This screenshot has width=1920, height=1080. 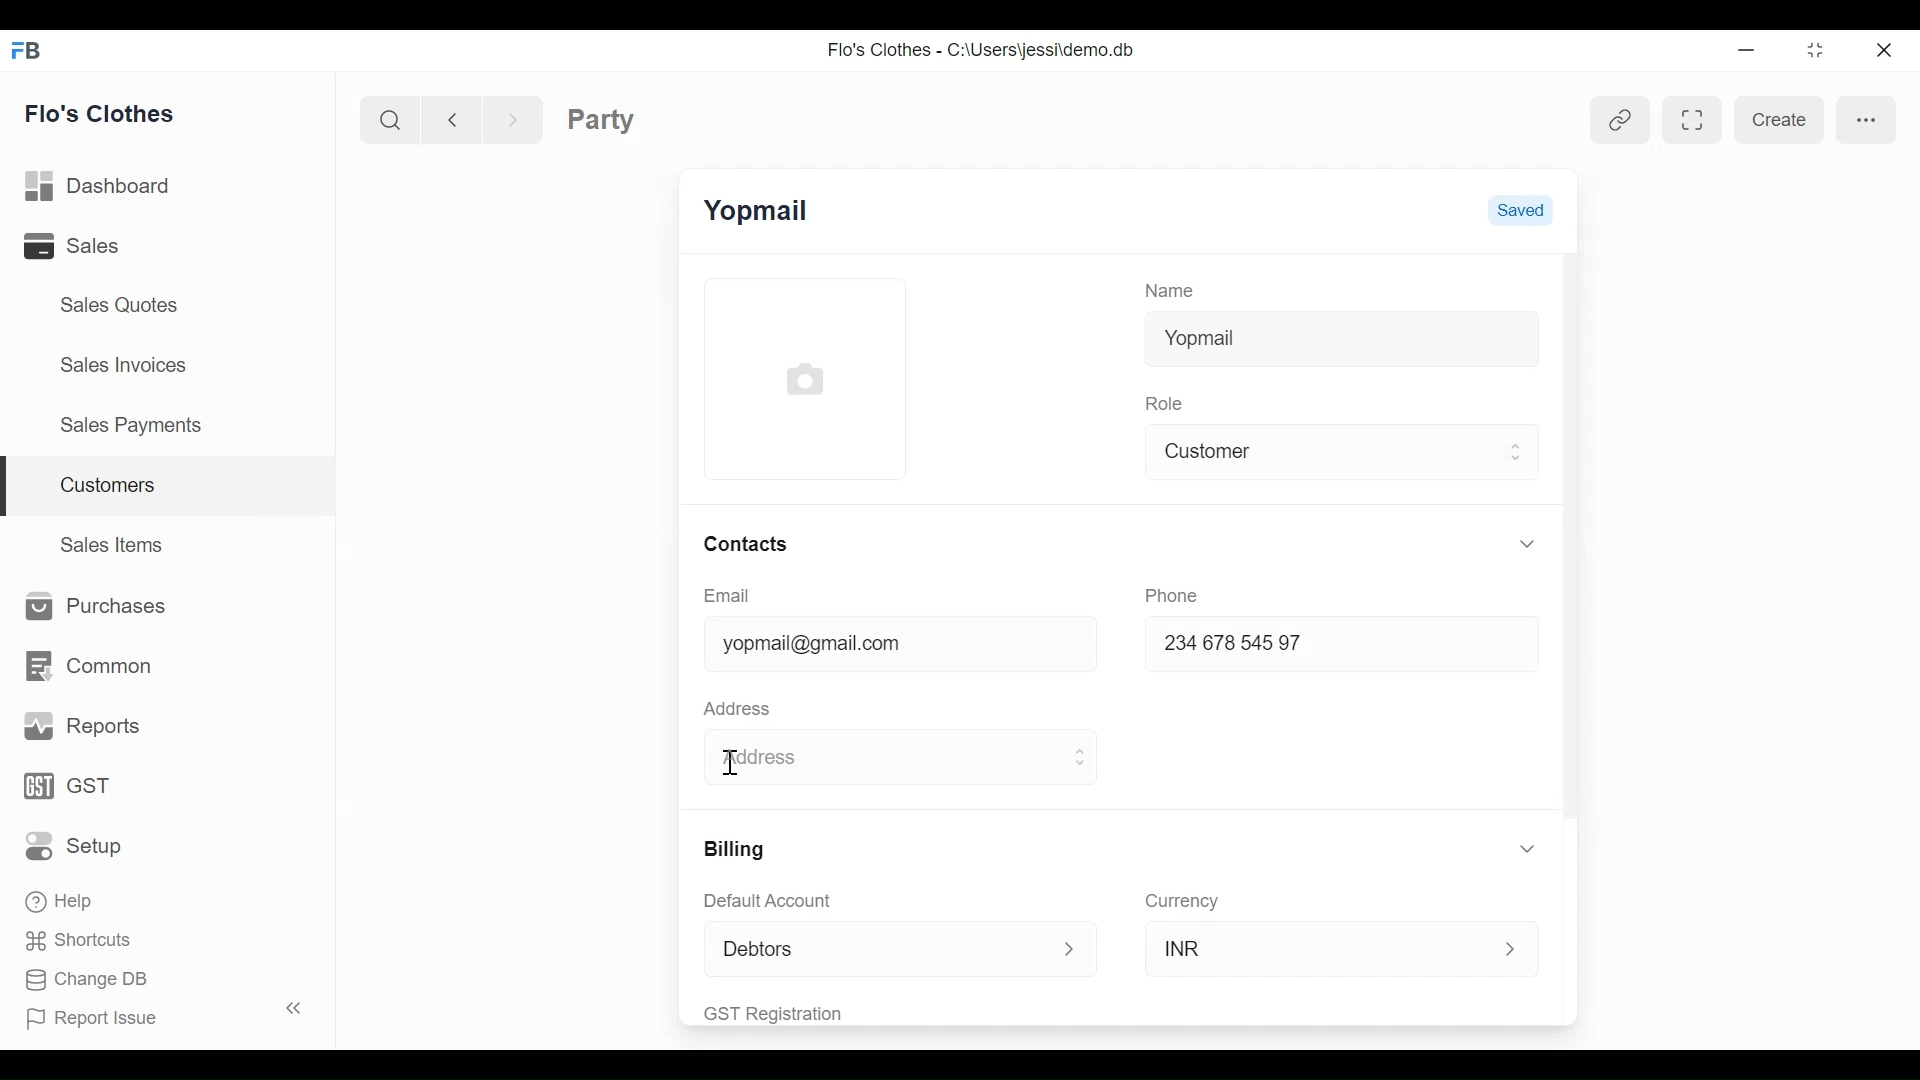 I want to click on Billing, so click(x=736, y=849).